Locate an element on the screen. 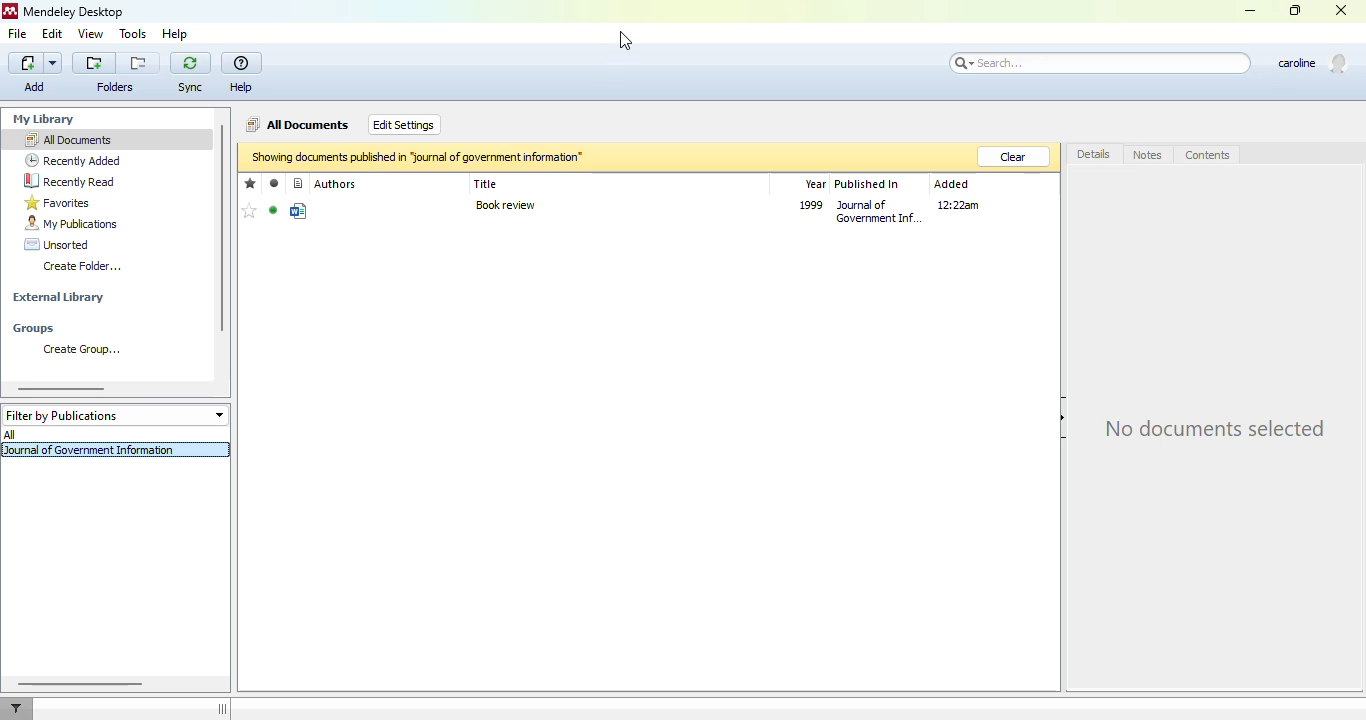  vertical scroll bar is located at coordinates (221, 228).